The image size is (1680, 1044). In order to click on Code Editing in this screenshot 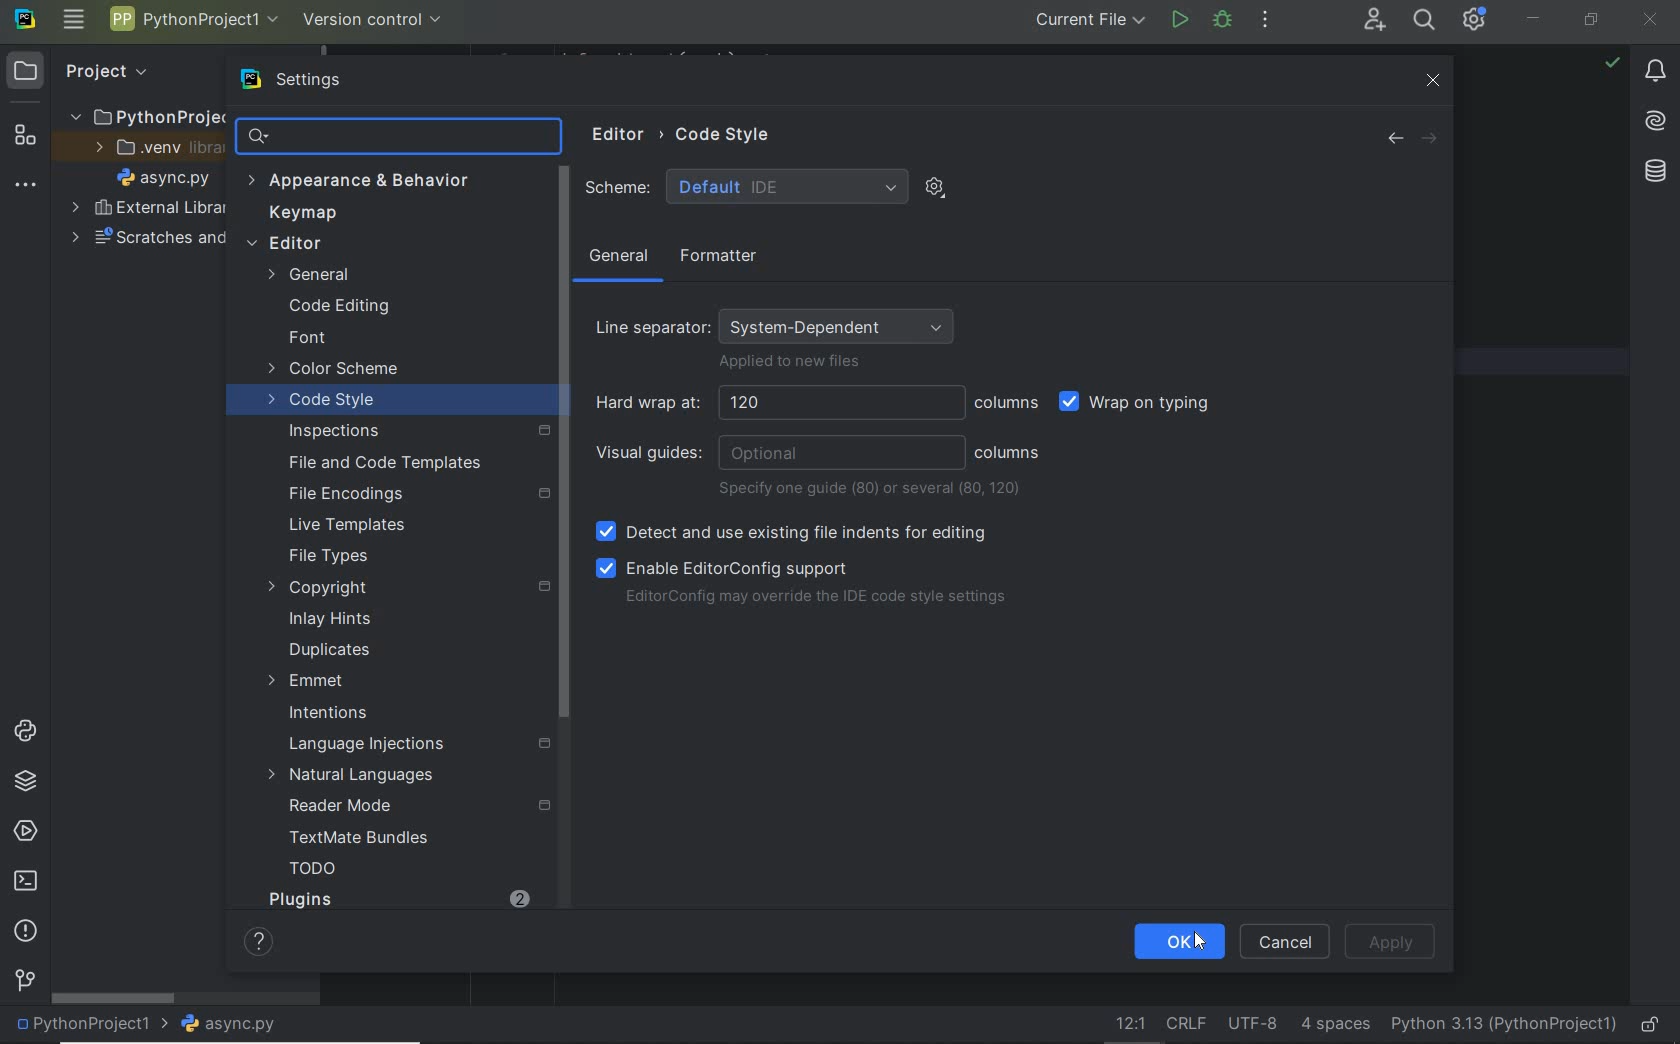, I will do `click(342, 306)`.